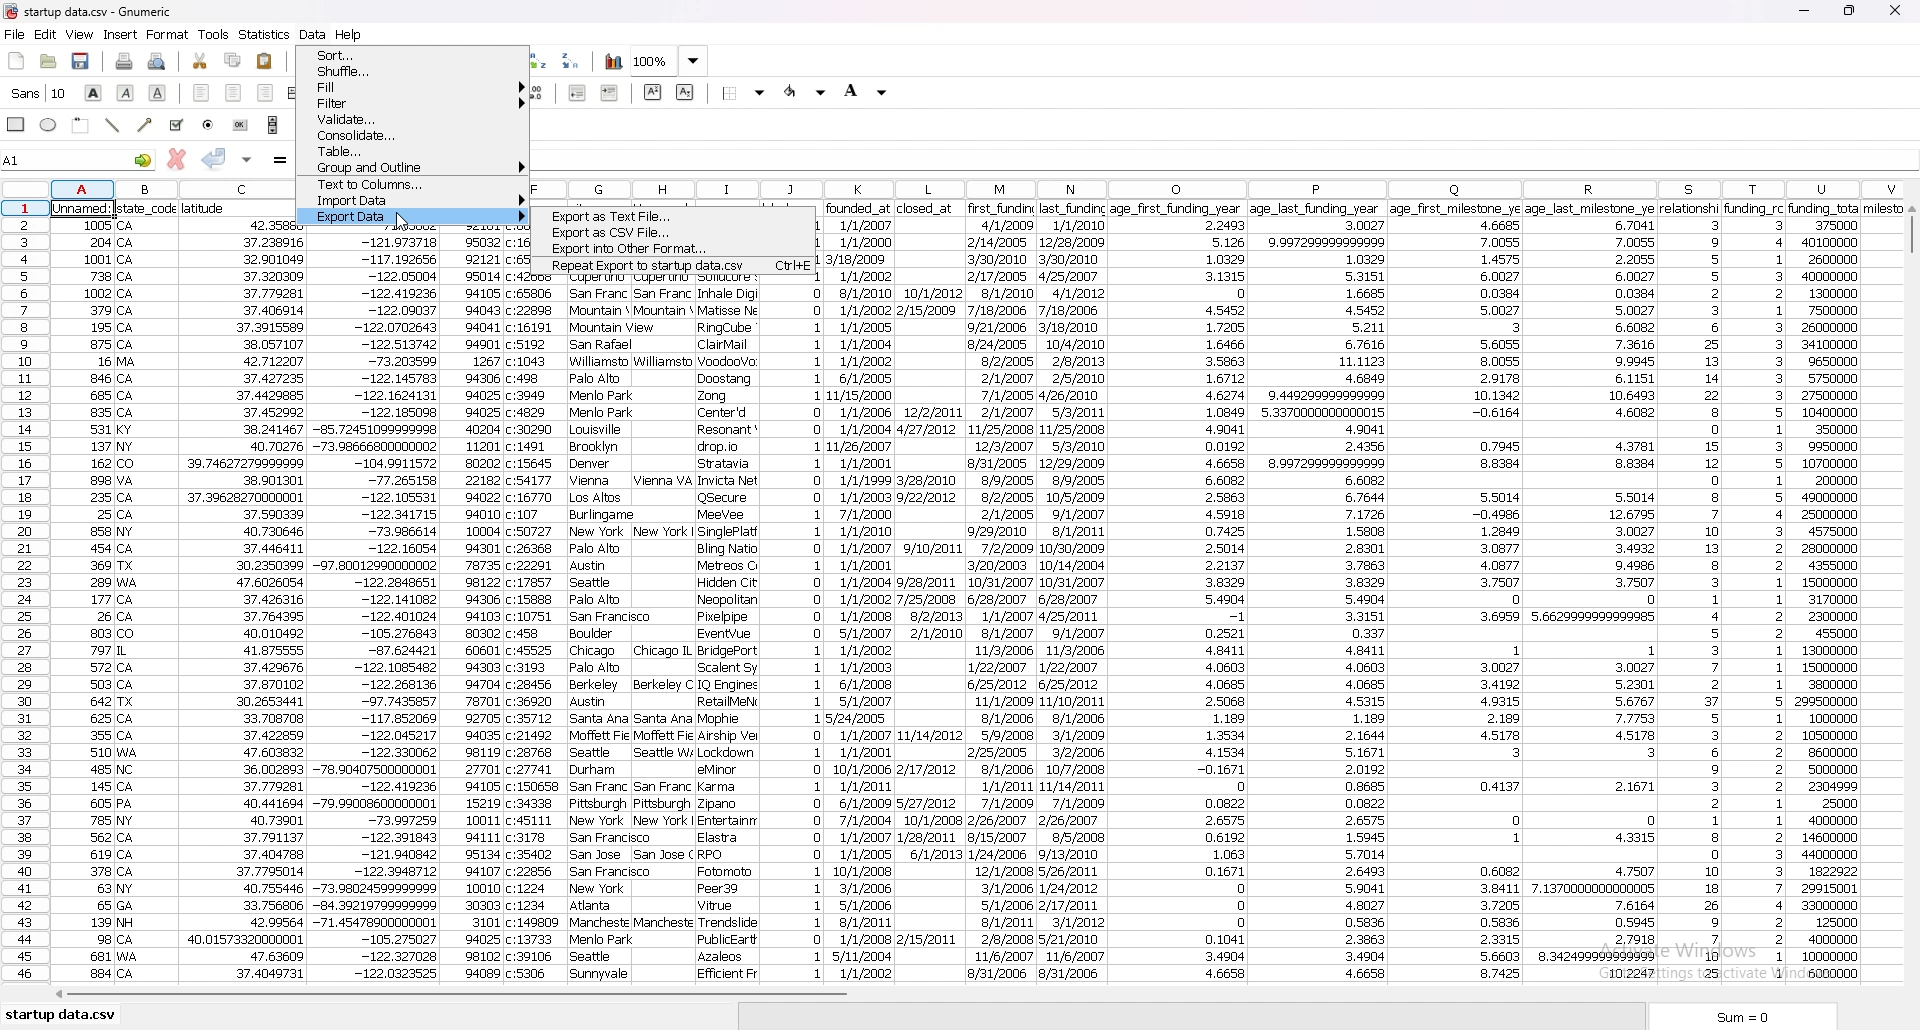 The height and width of the screenshot is (1030, 1920). Describe the element at coordinates (175, 159) in the screenshot. I see `cancel changes` at that location.